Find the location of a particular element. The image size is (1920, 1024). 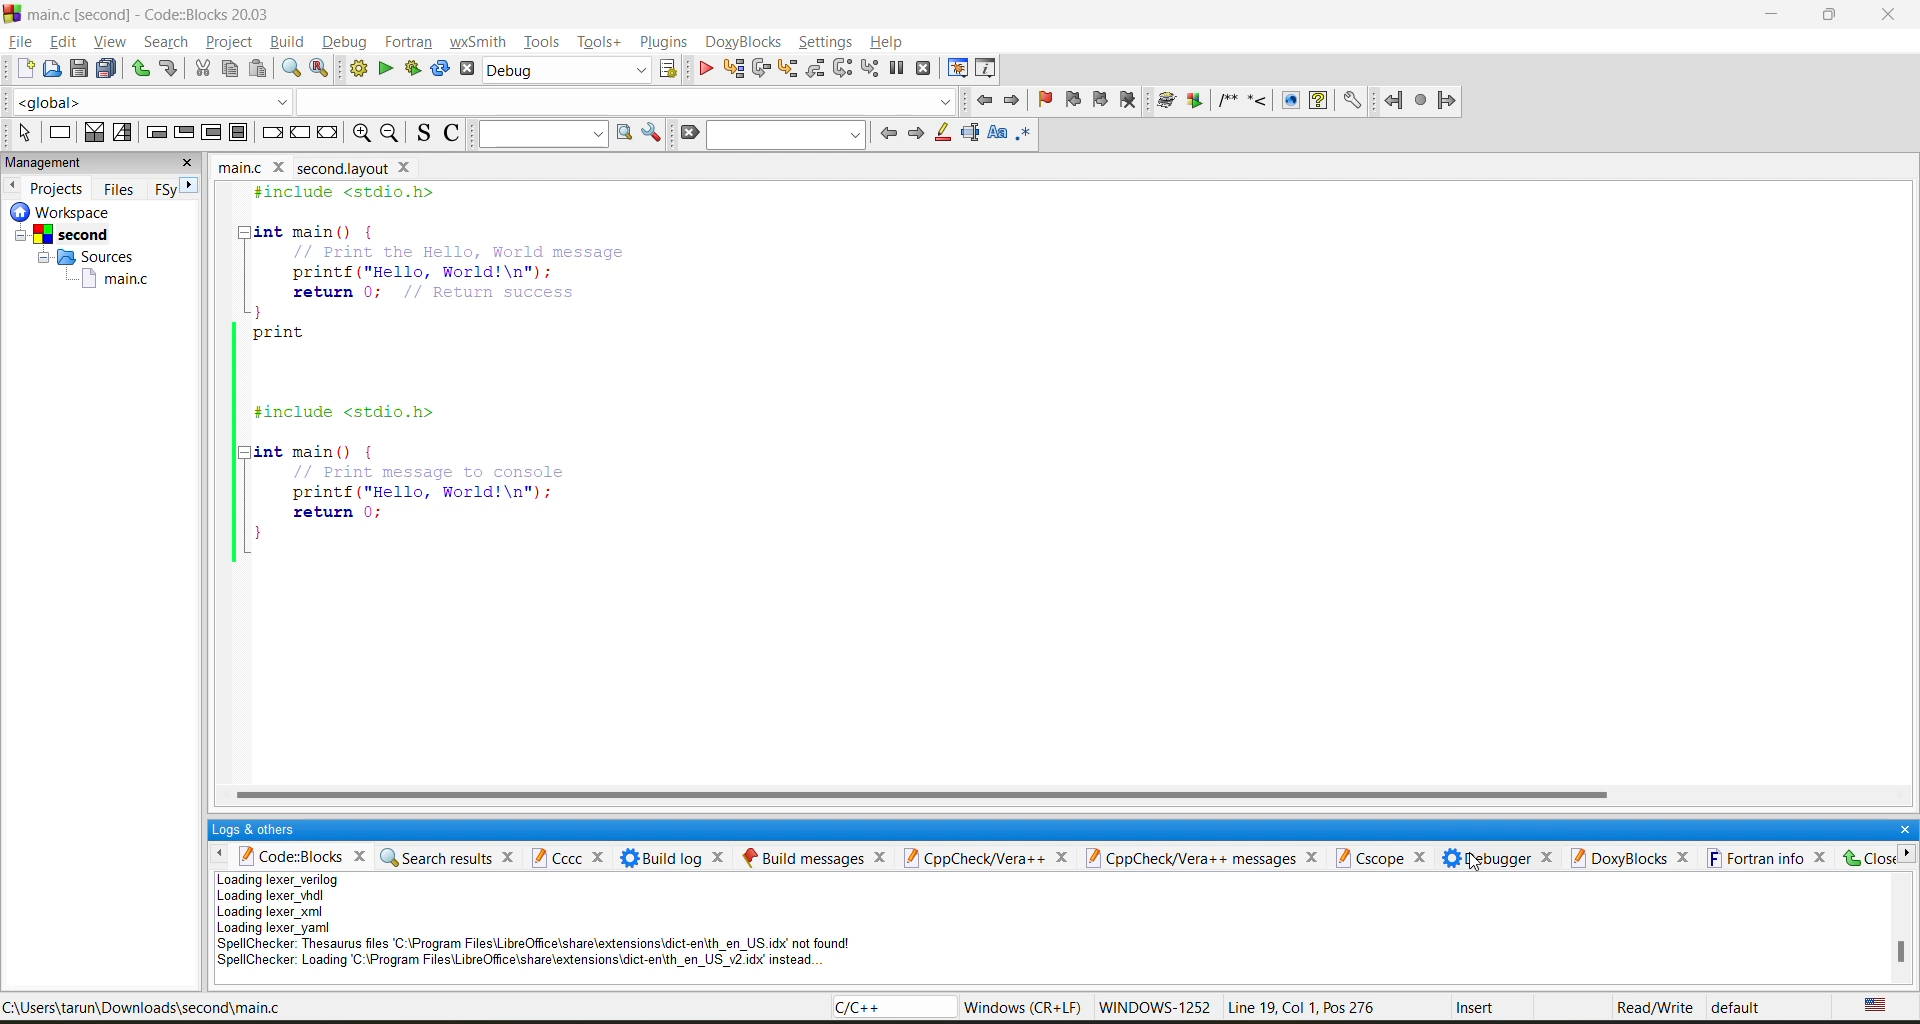

copy is located at coordinates (223, 72).